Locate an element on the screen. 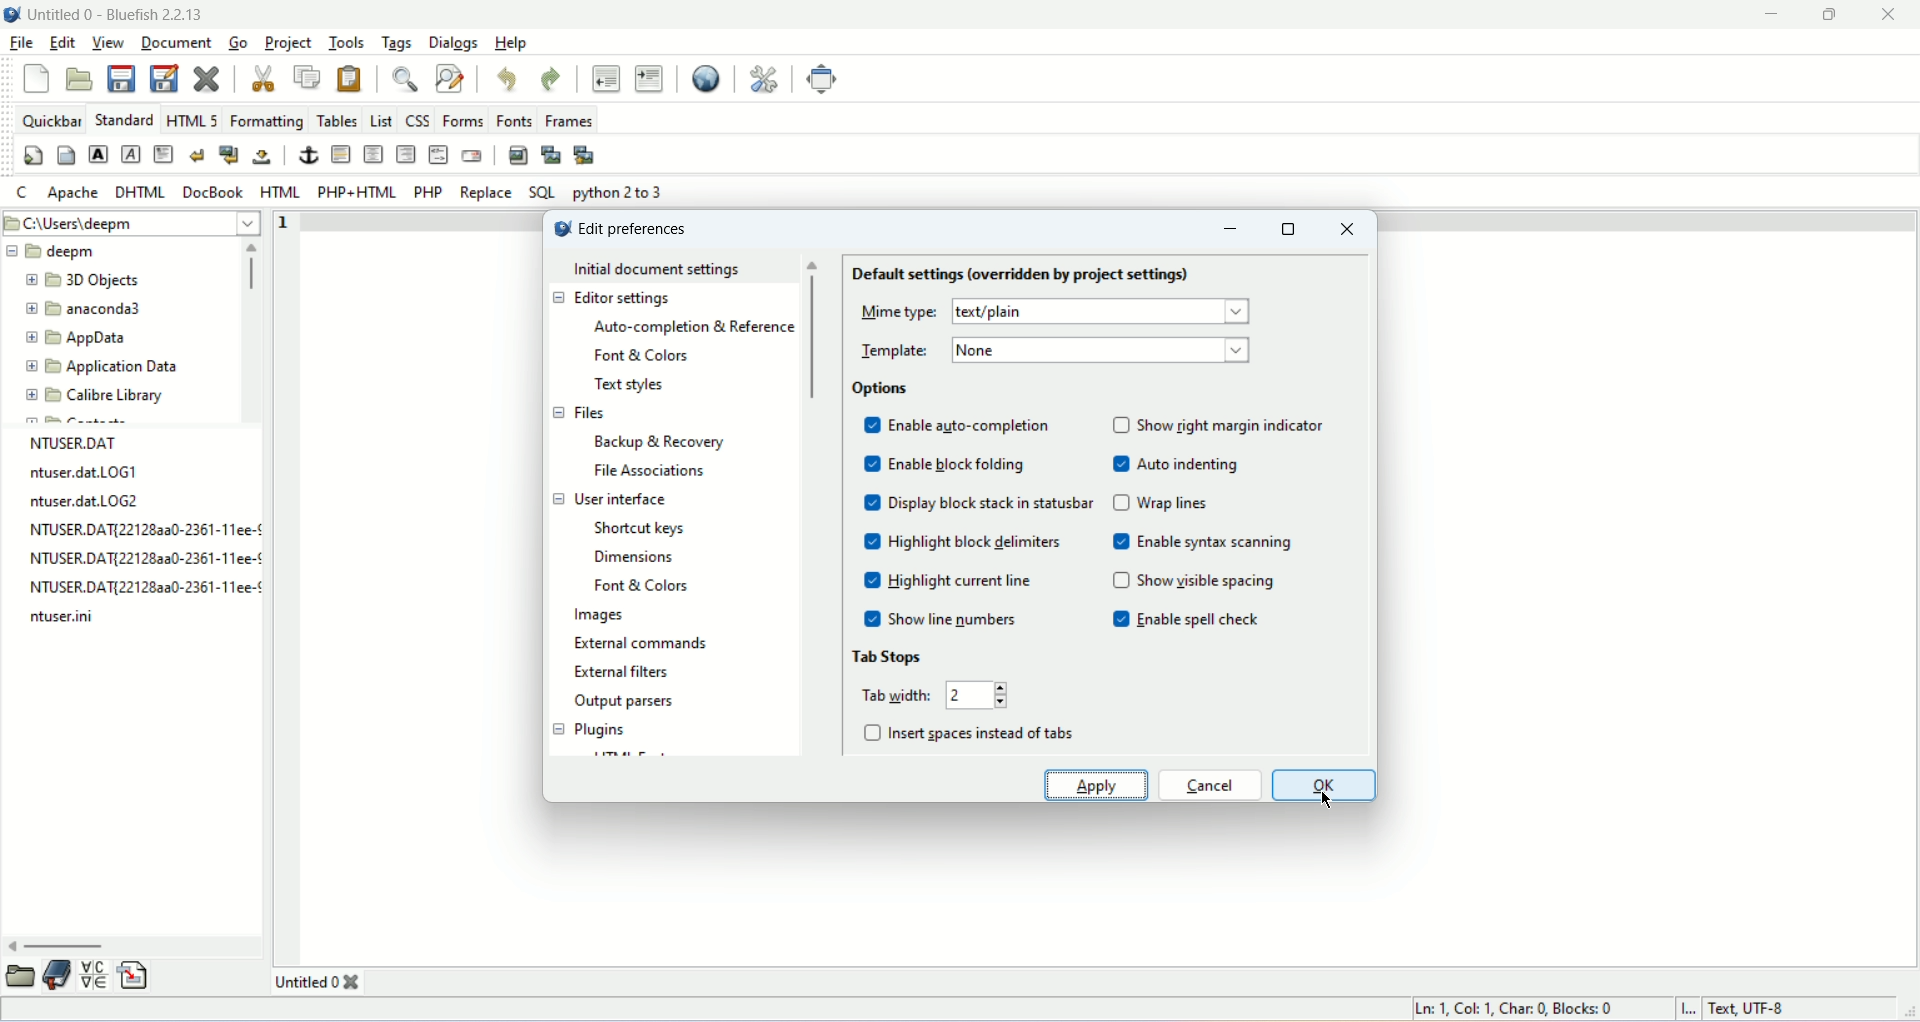 This screenshot has width=1920, height=1022. formatting is located at coordinates (266, 119).